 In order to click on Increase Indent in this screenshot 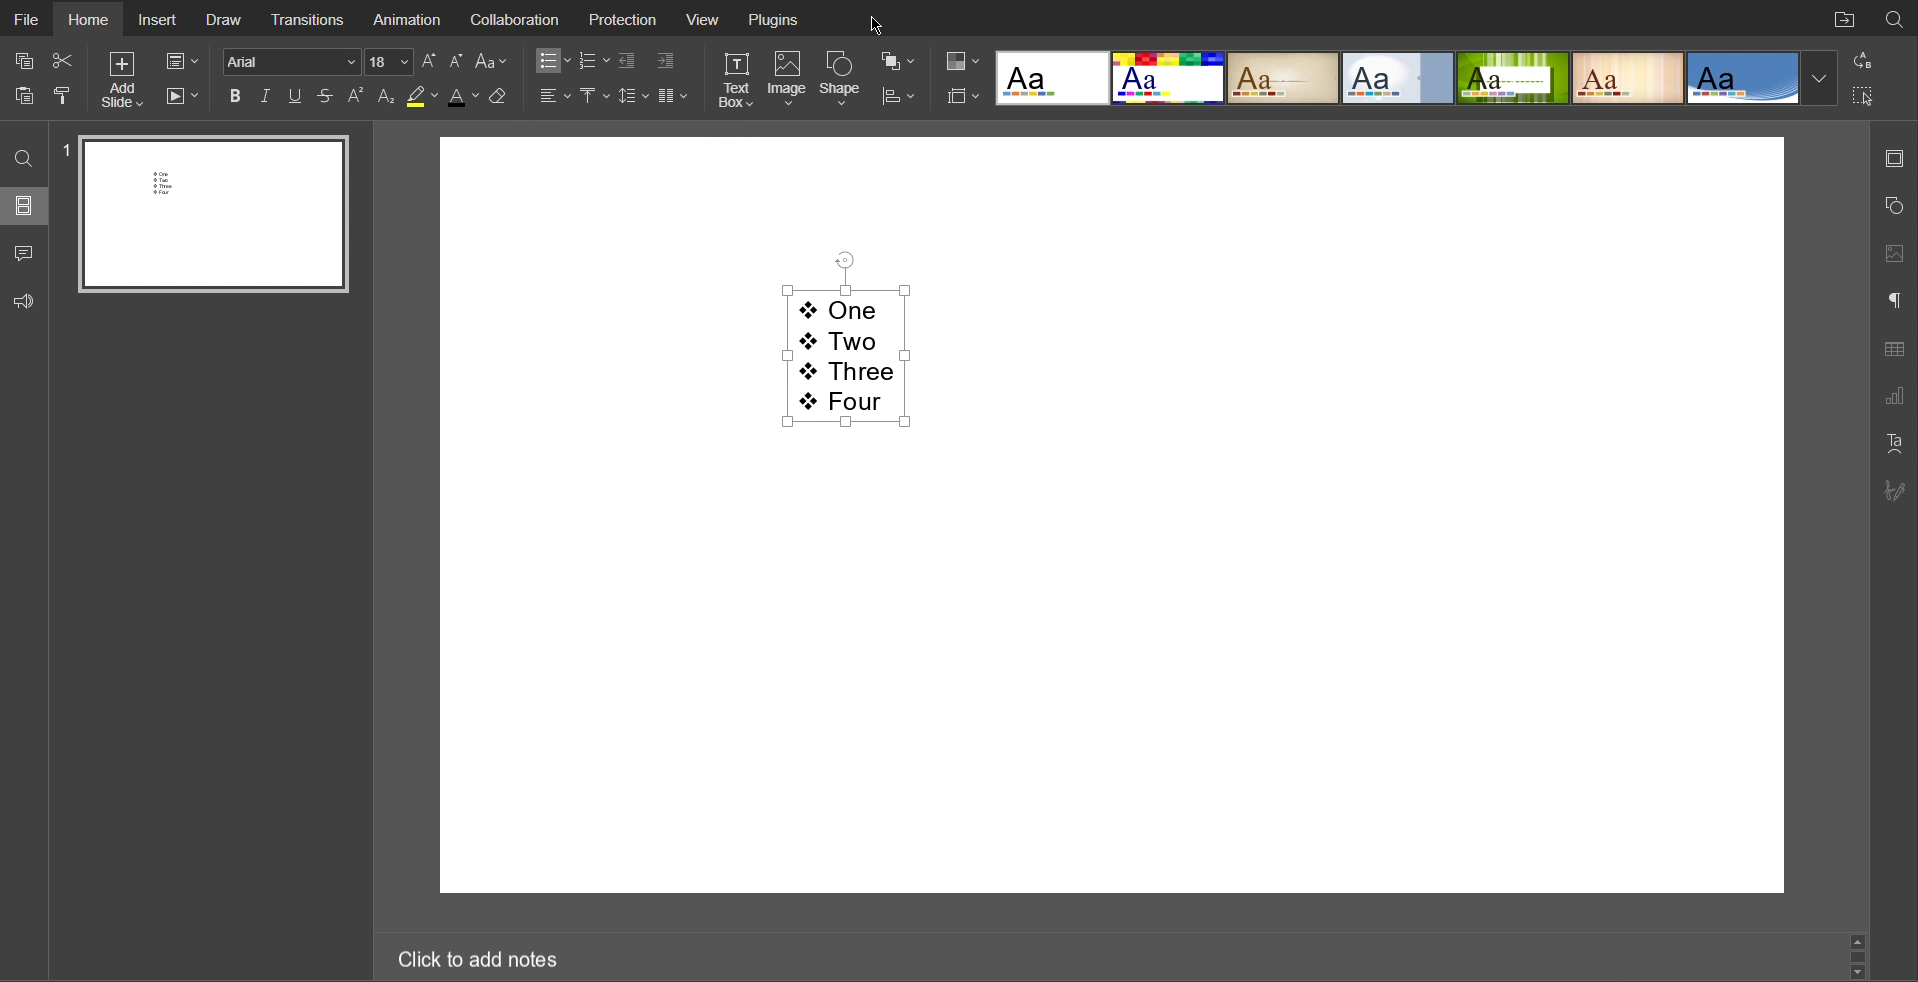, I will do `click(662, 61)`.